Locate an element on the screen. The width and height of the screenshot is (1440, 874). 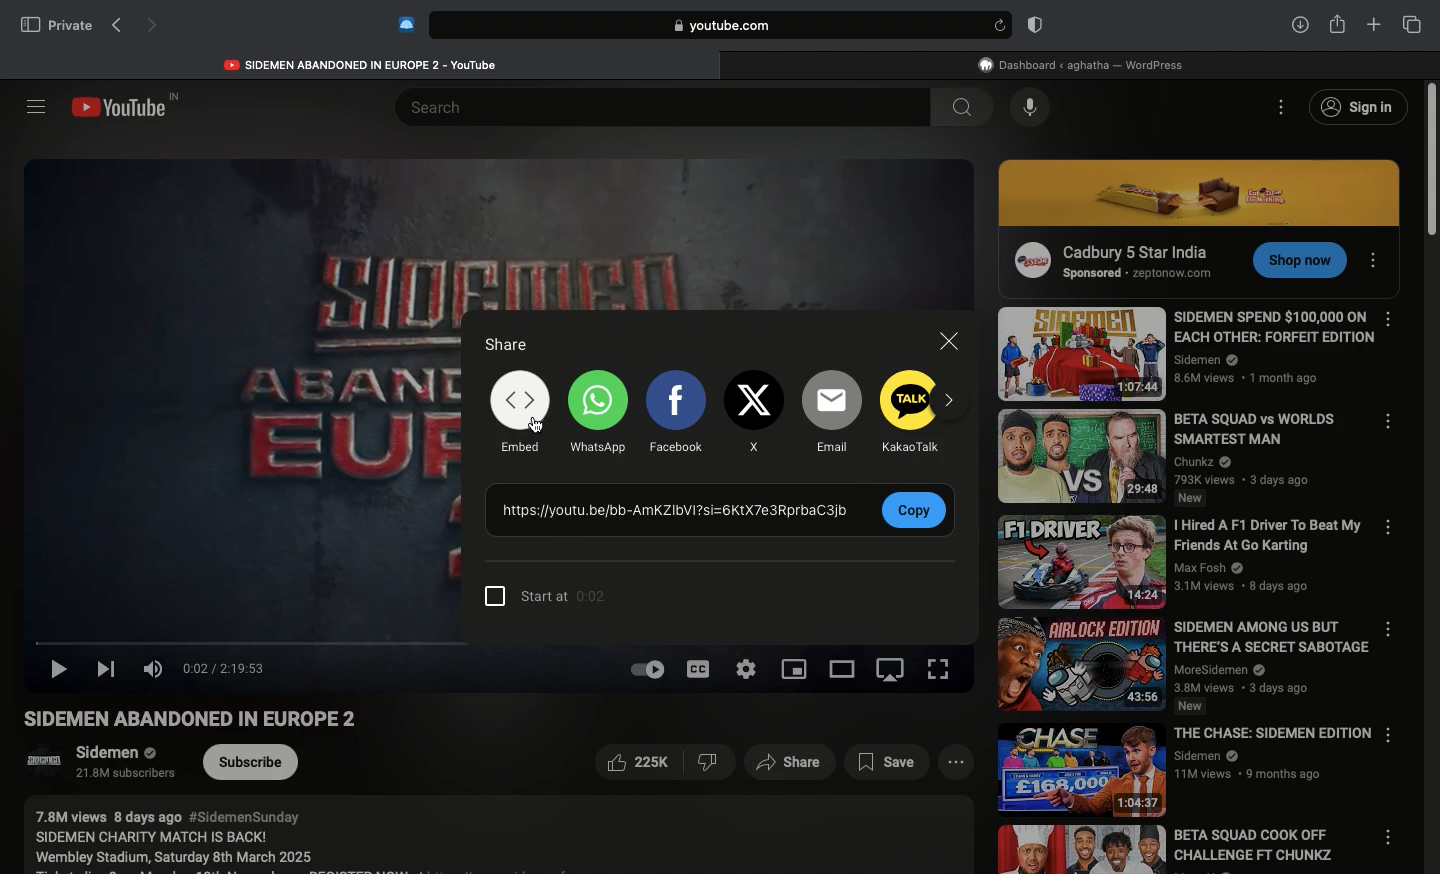
Youtube is located at coordinates (129, 107).